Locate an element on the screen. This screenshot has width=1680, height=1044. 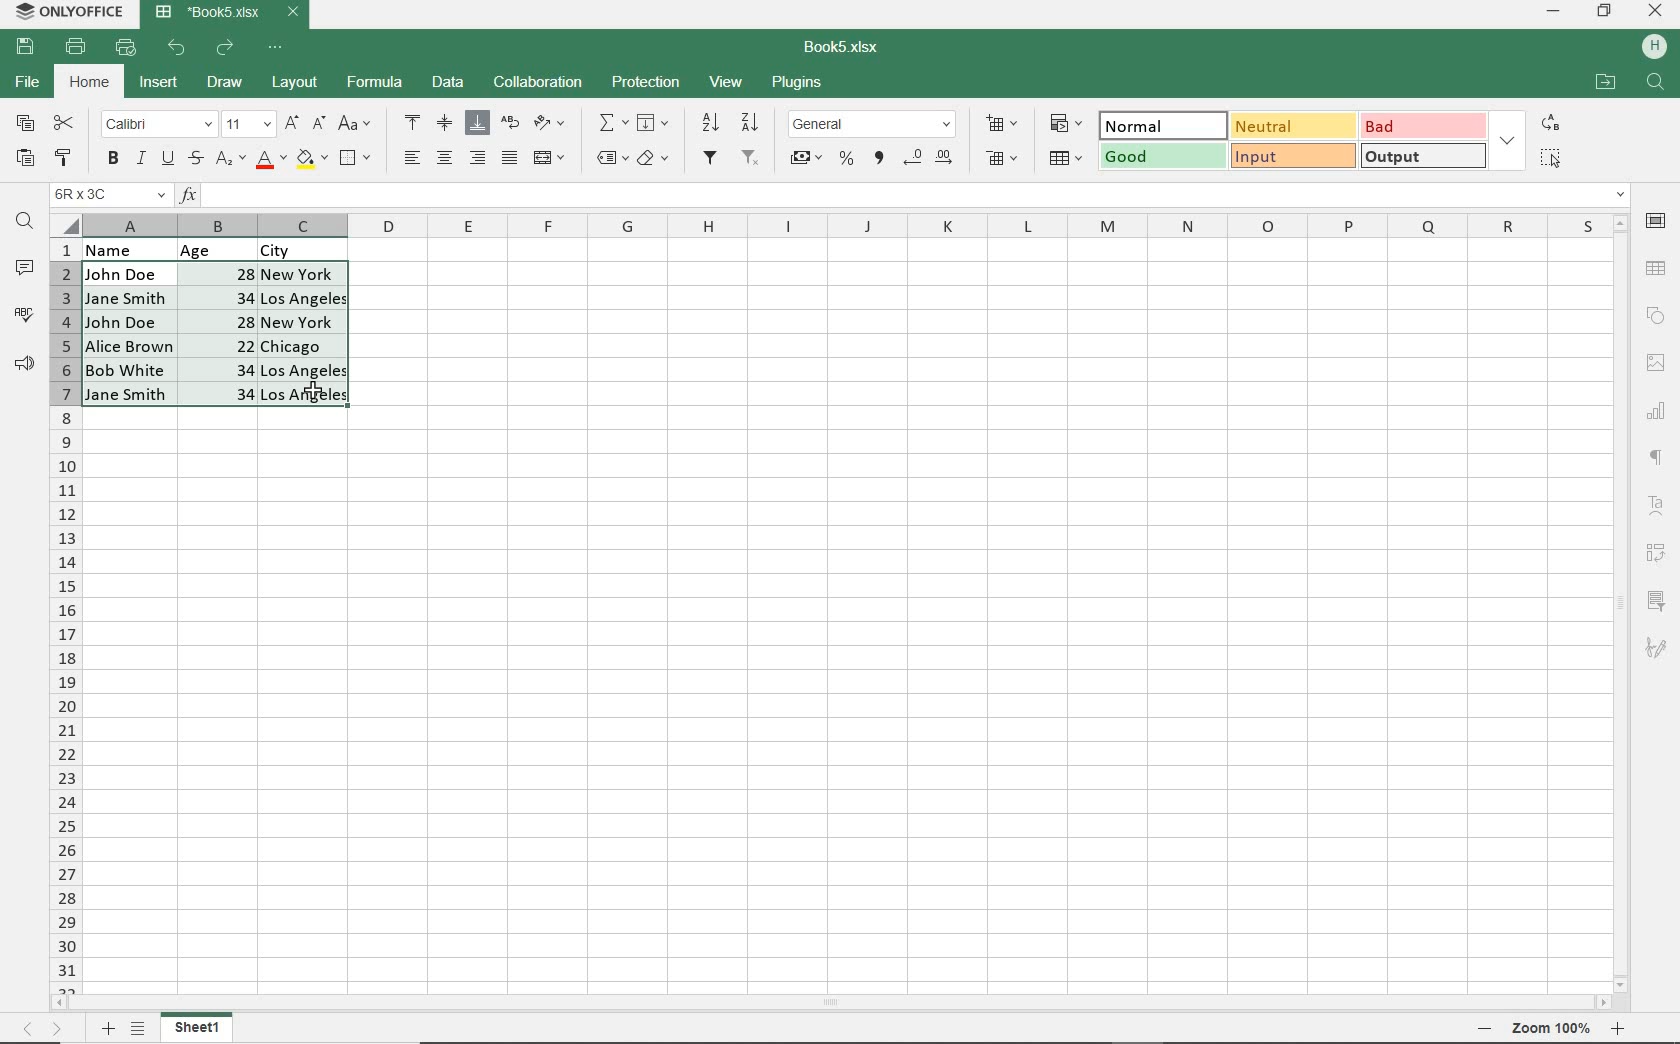
NEUTRAL is located at coordinates (1292, 125).